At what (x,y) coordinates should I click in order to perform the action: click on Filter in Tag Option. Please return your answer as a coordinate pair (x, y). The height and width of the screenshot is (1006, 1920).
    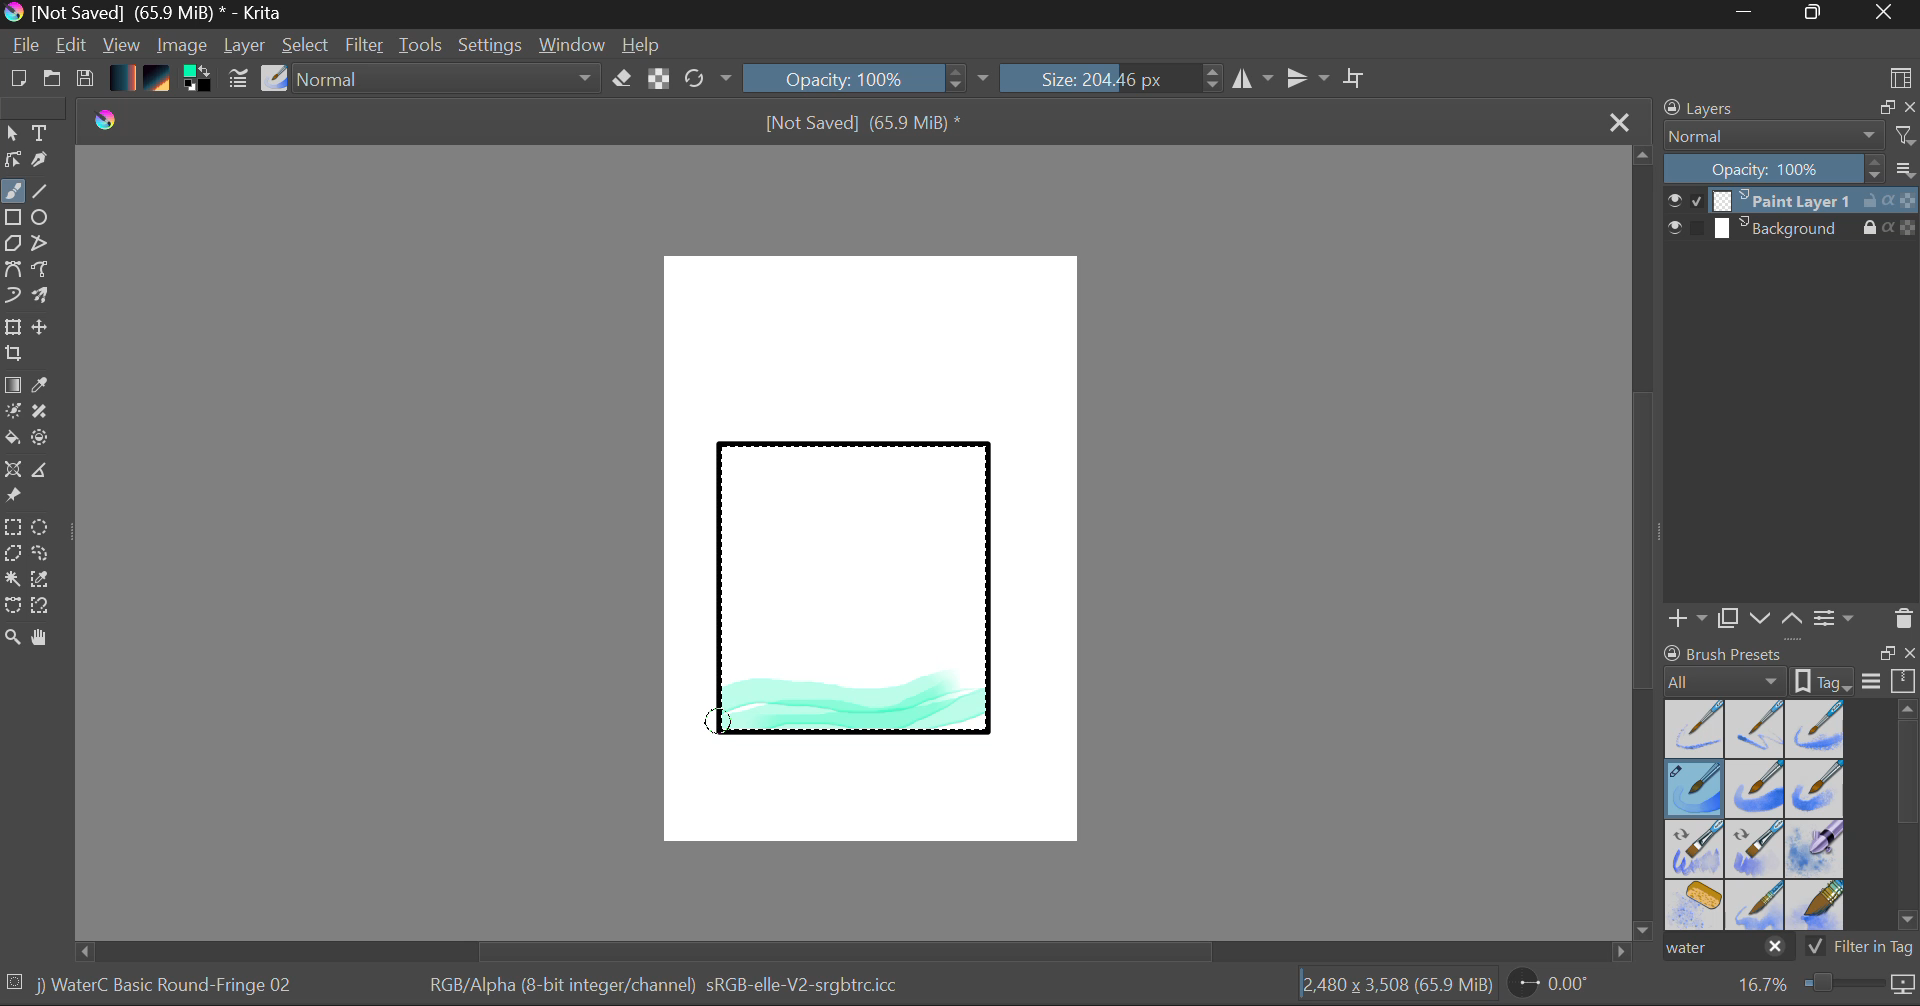
    Looking at the image, I should click on (1861, 949).